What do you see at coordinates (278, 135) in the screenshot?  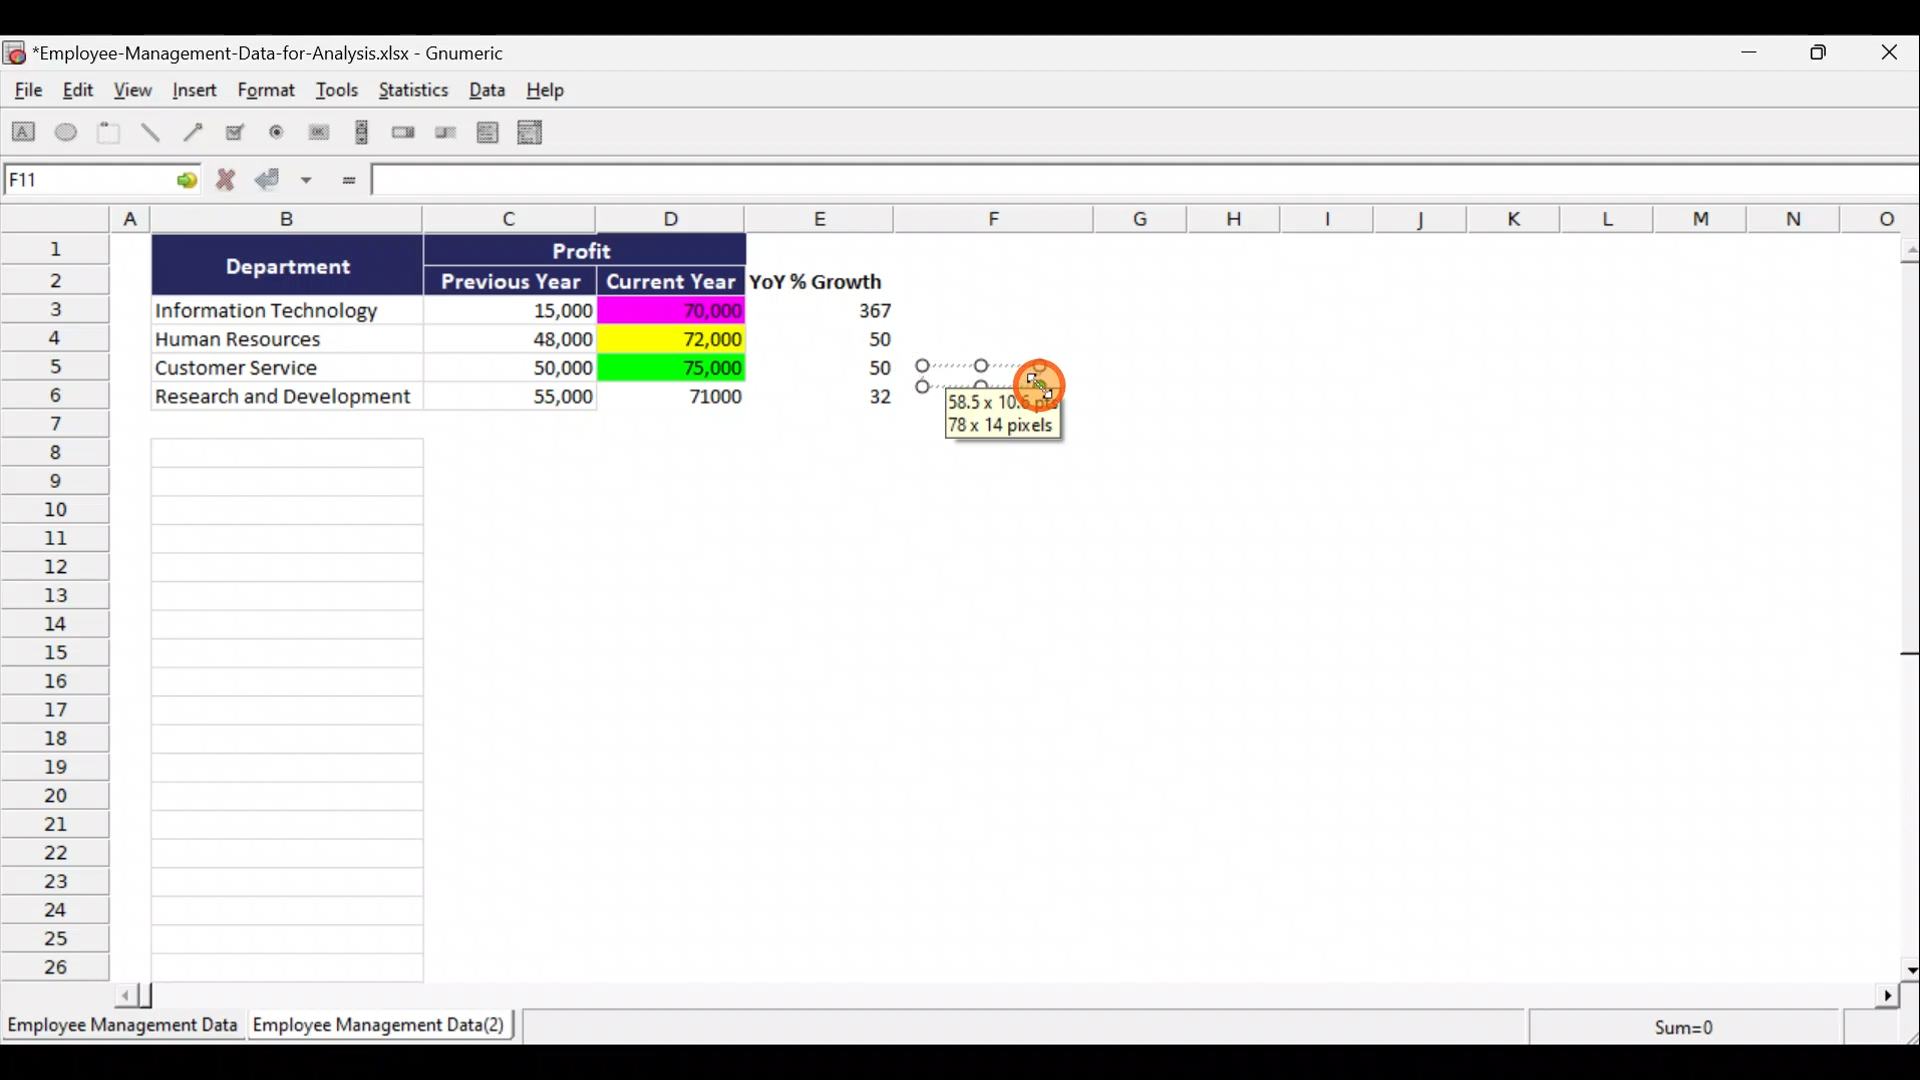 I see `Create a radio button` at bounding box center [278, 135].